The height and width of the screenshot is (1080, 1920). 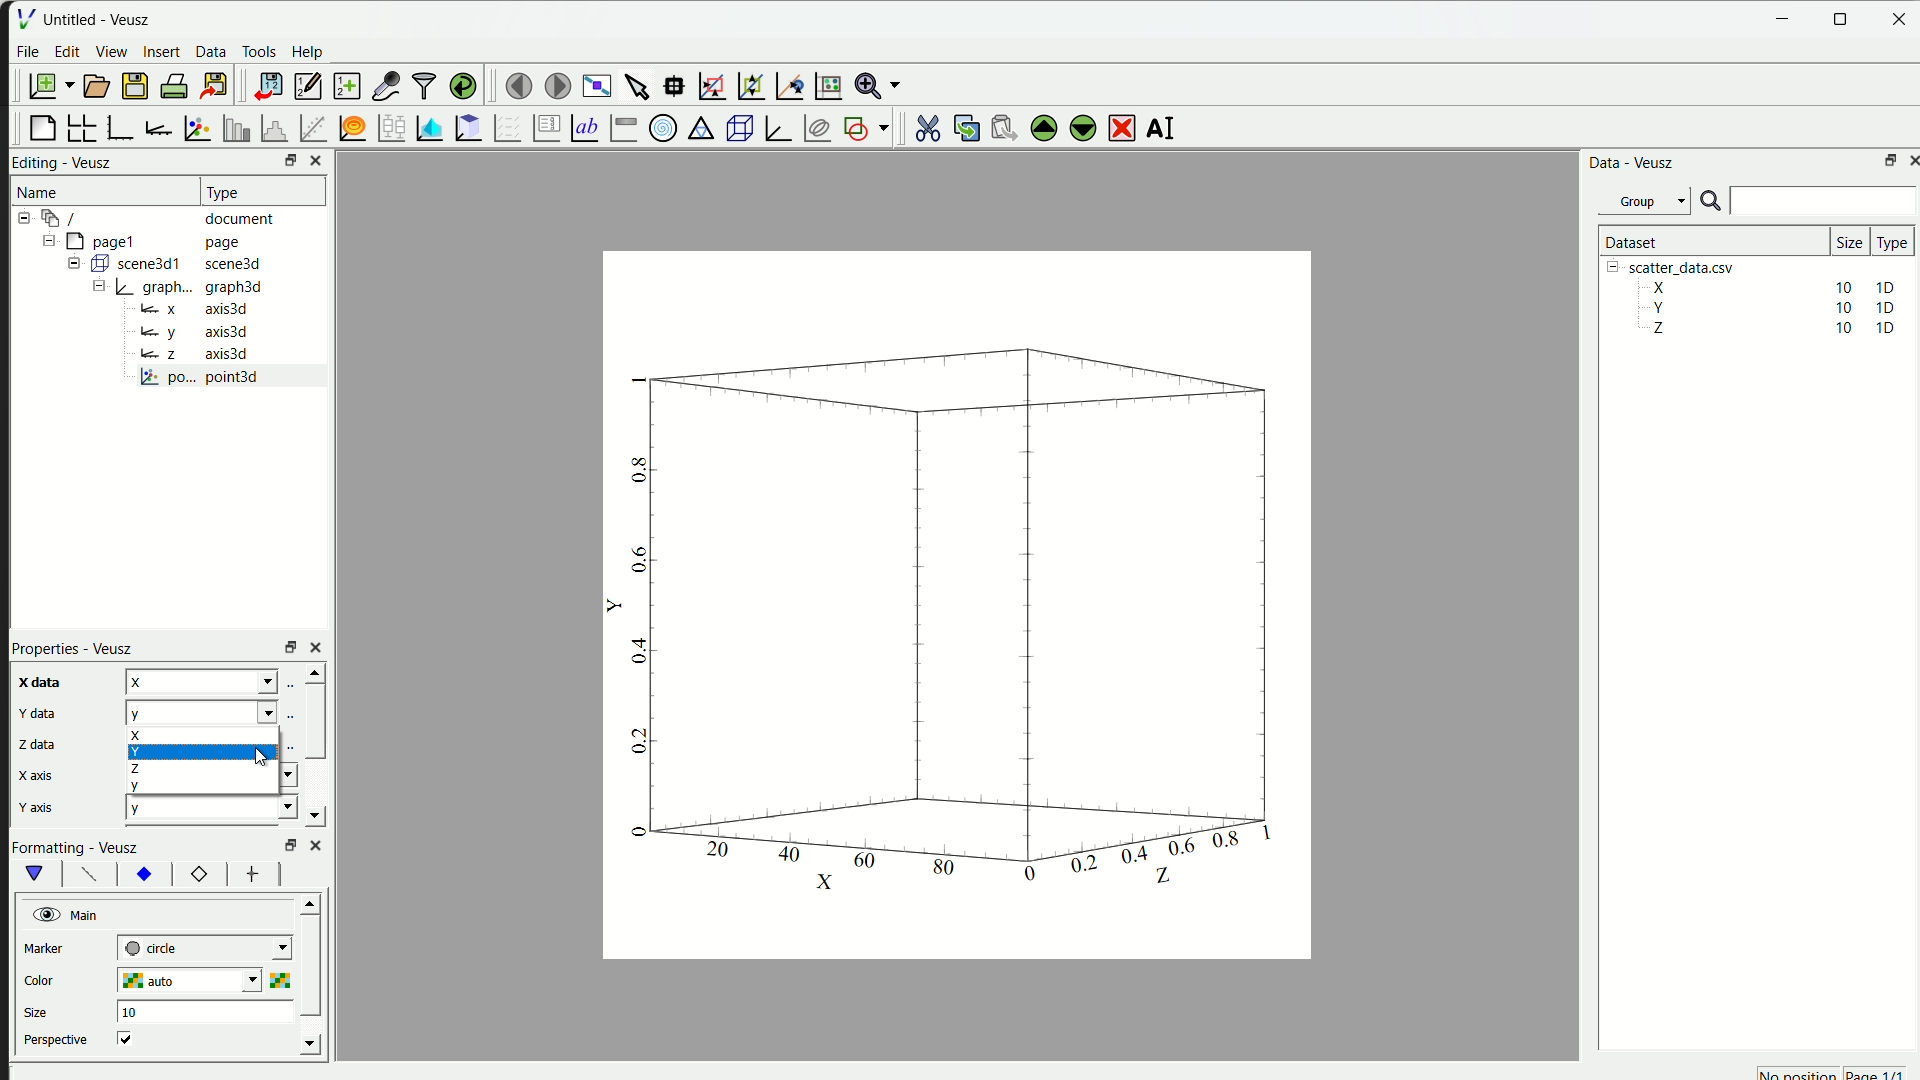 I want to click on Main, so click(x=71, y=913).